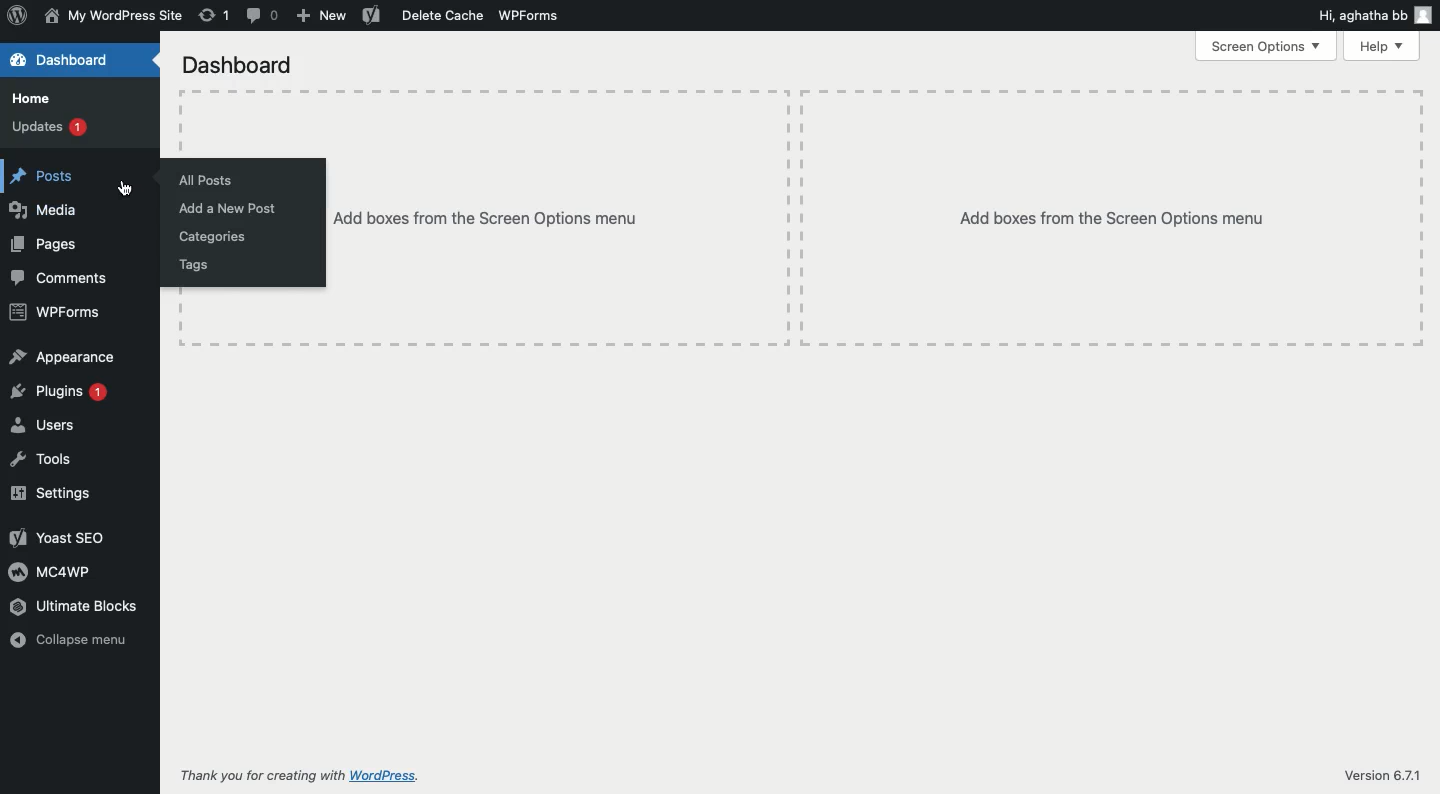 The image size is (1440, 794). Describe the element at coordinates (60, 460) in the screenshot. I see `Tools` at that location.